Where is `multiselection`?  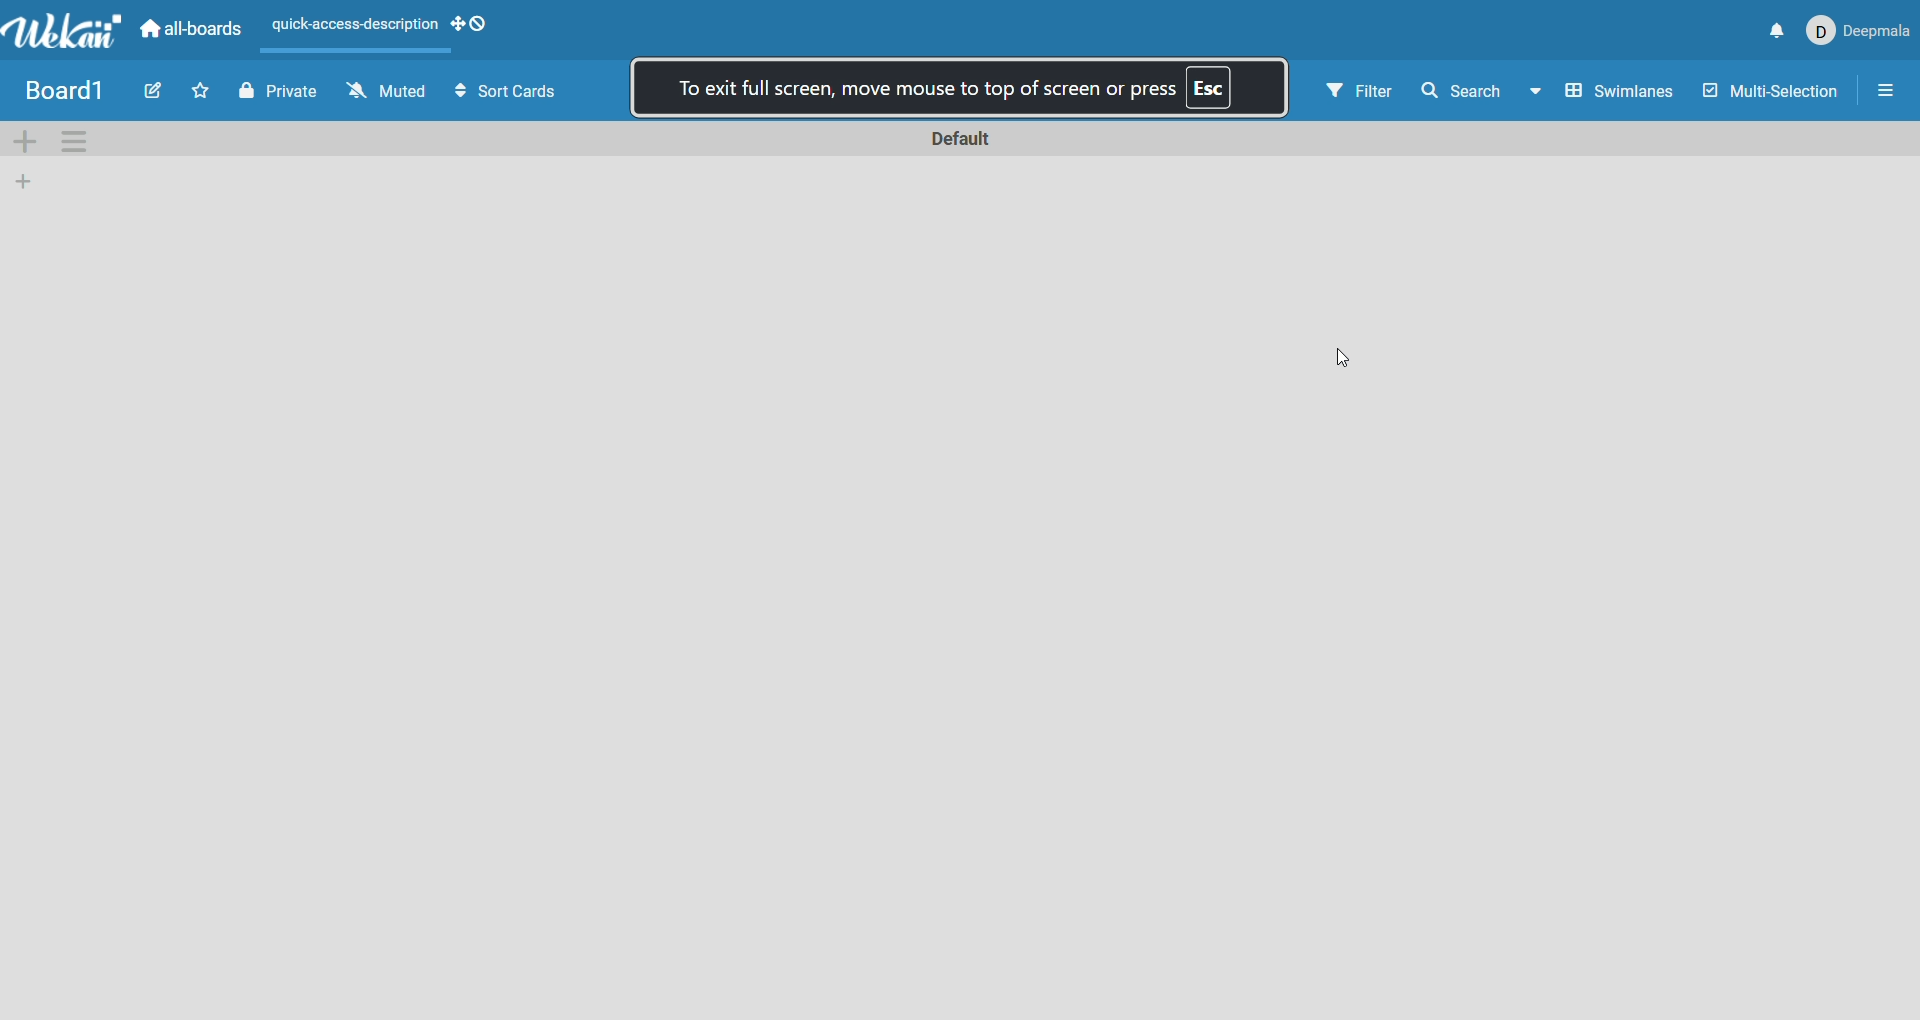
multiselection is located at coordinates (1775, 93).